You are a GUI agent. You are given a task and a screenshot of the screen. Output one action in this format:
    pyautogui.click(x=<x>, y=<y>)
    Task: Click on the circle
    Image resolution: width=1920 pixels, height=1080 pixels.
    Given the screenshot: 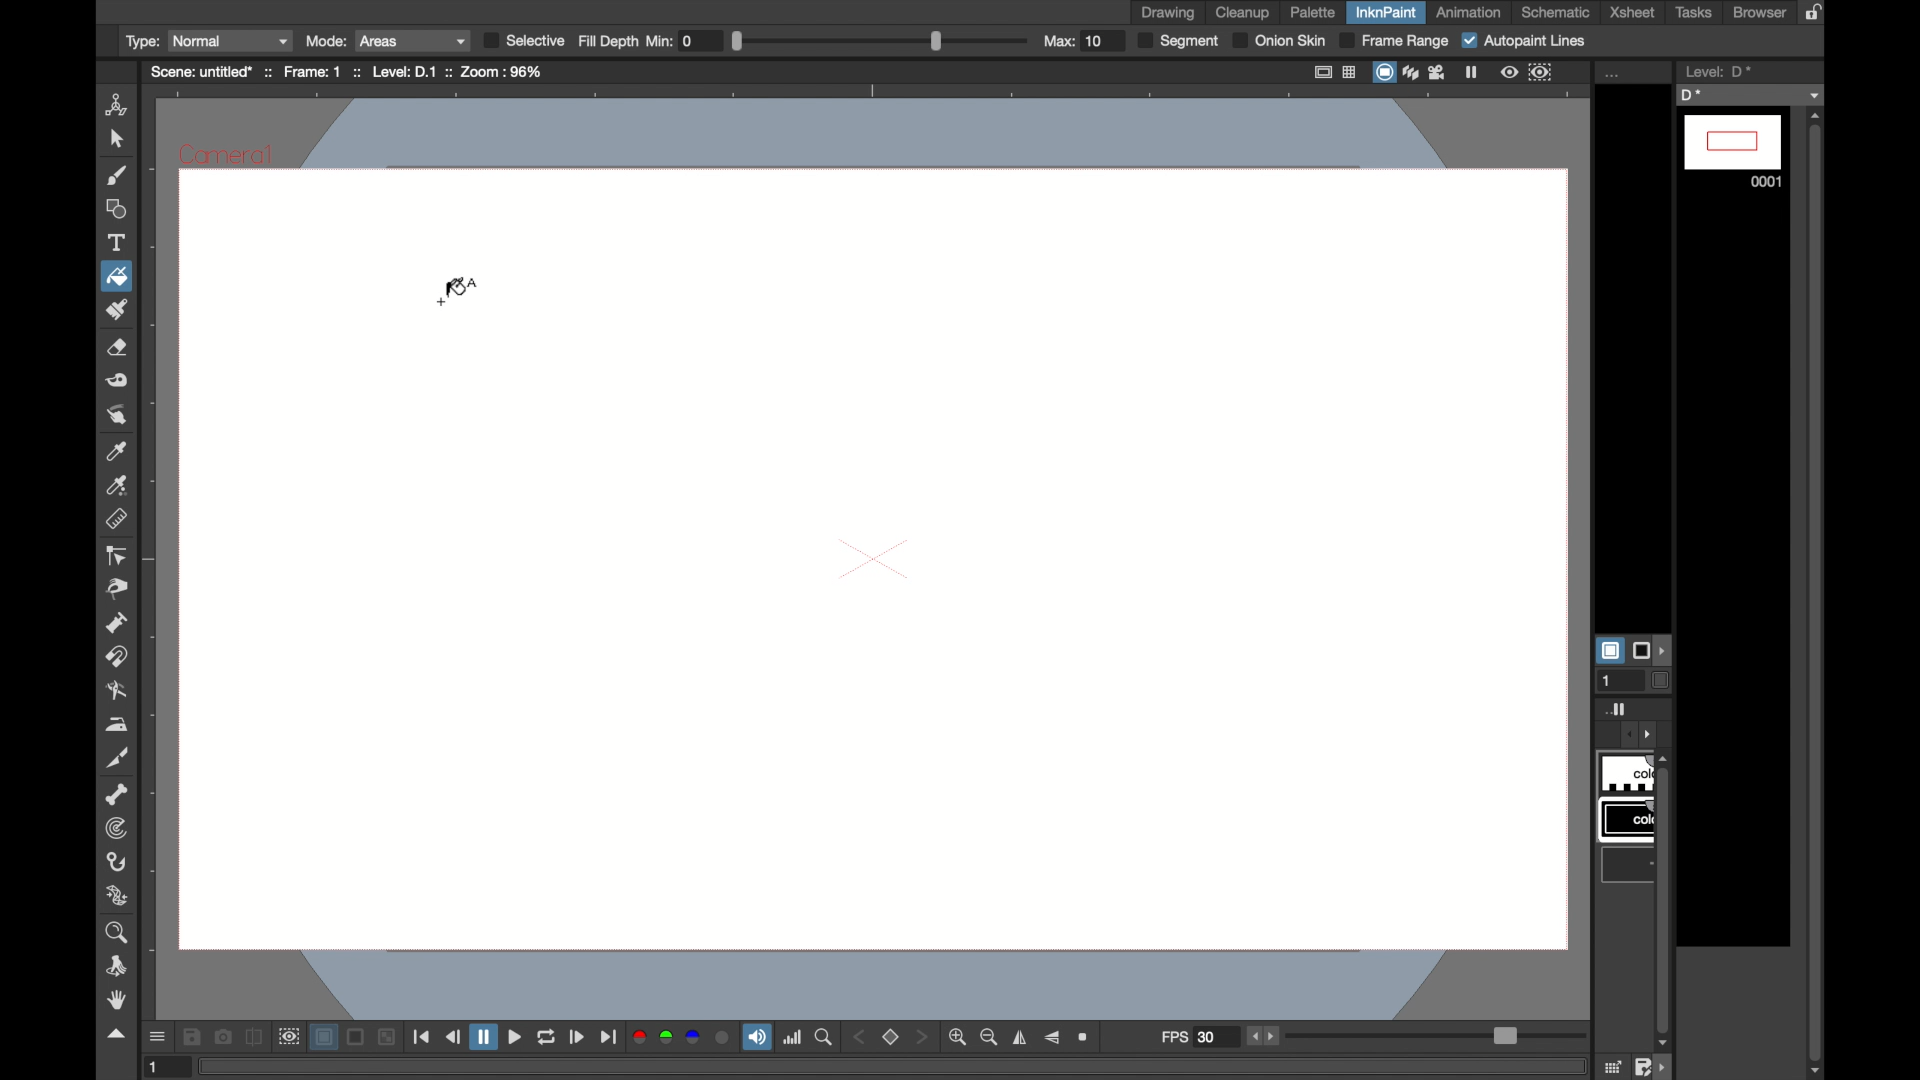 What is the action you would take?
    pyautogui.click(x=722, y=1037)
    